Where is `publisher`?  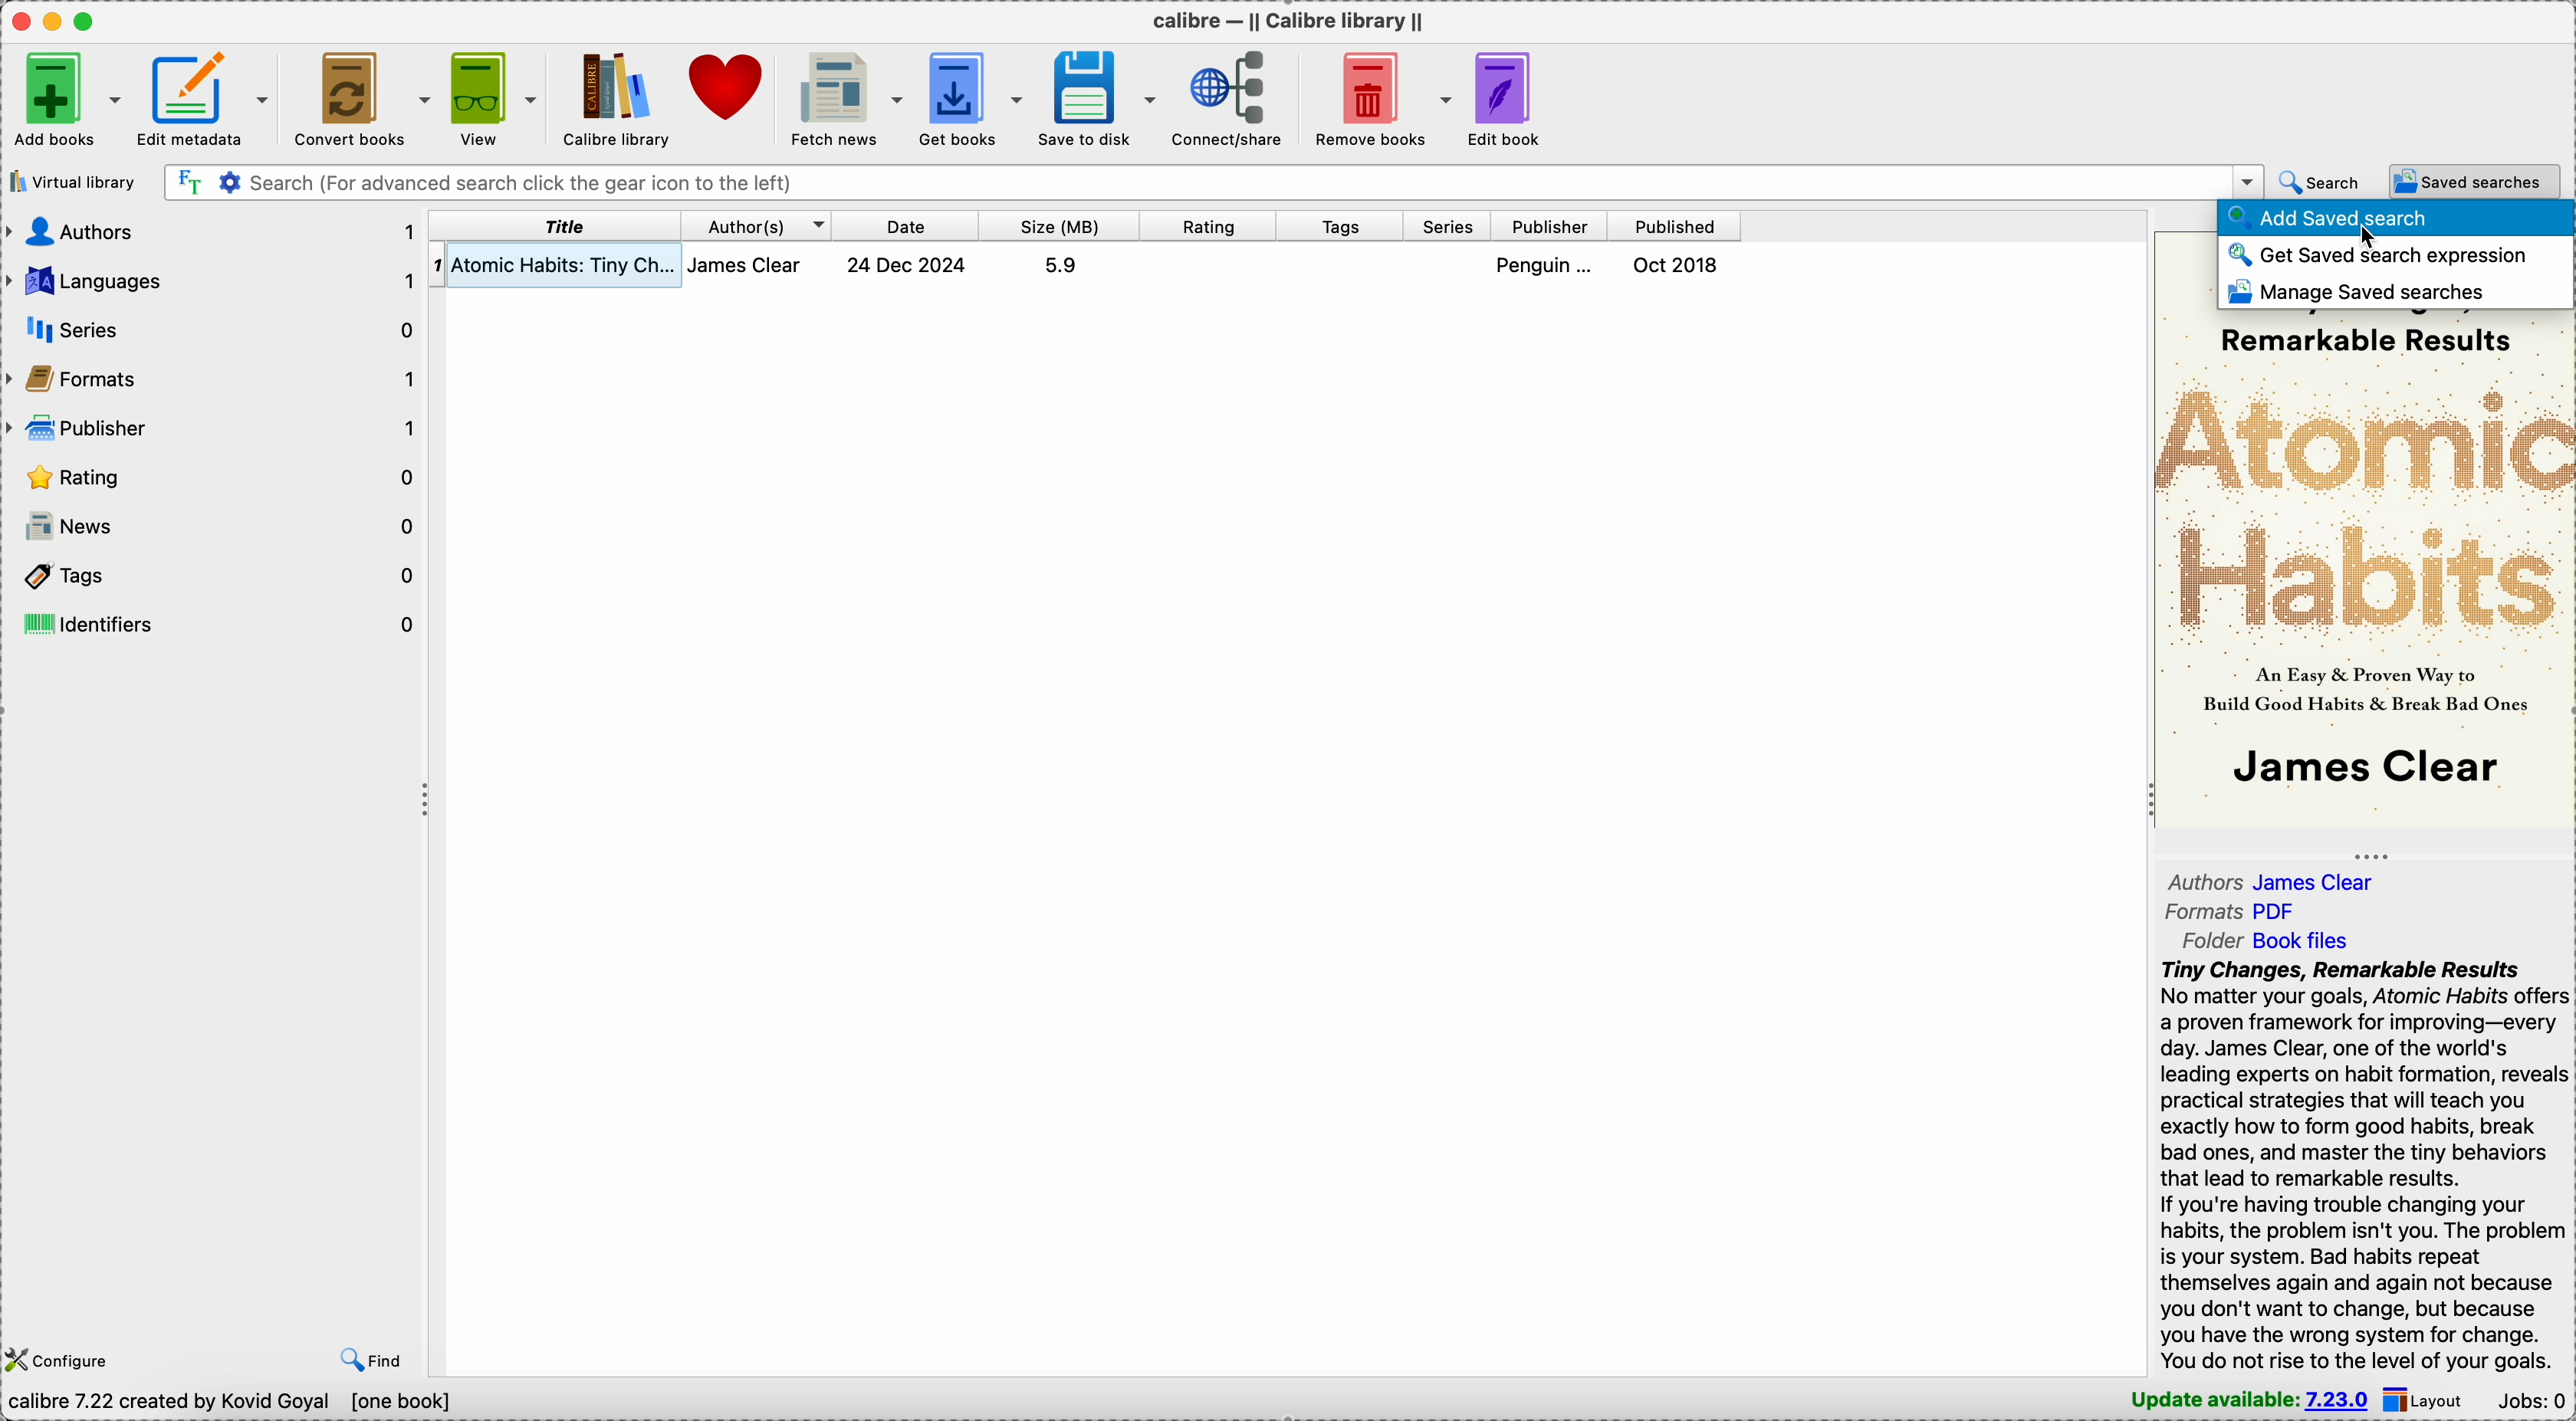
publisher is located at coordinates (213, 430).